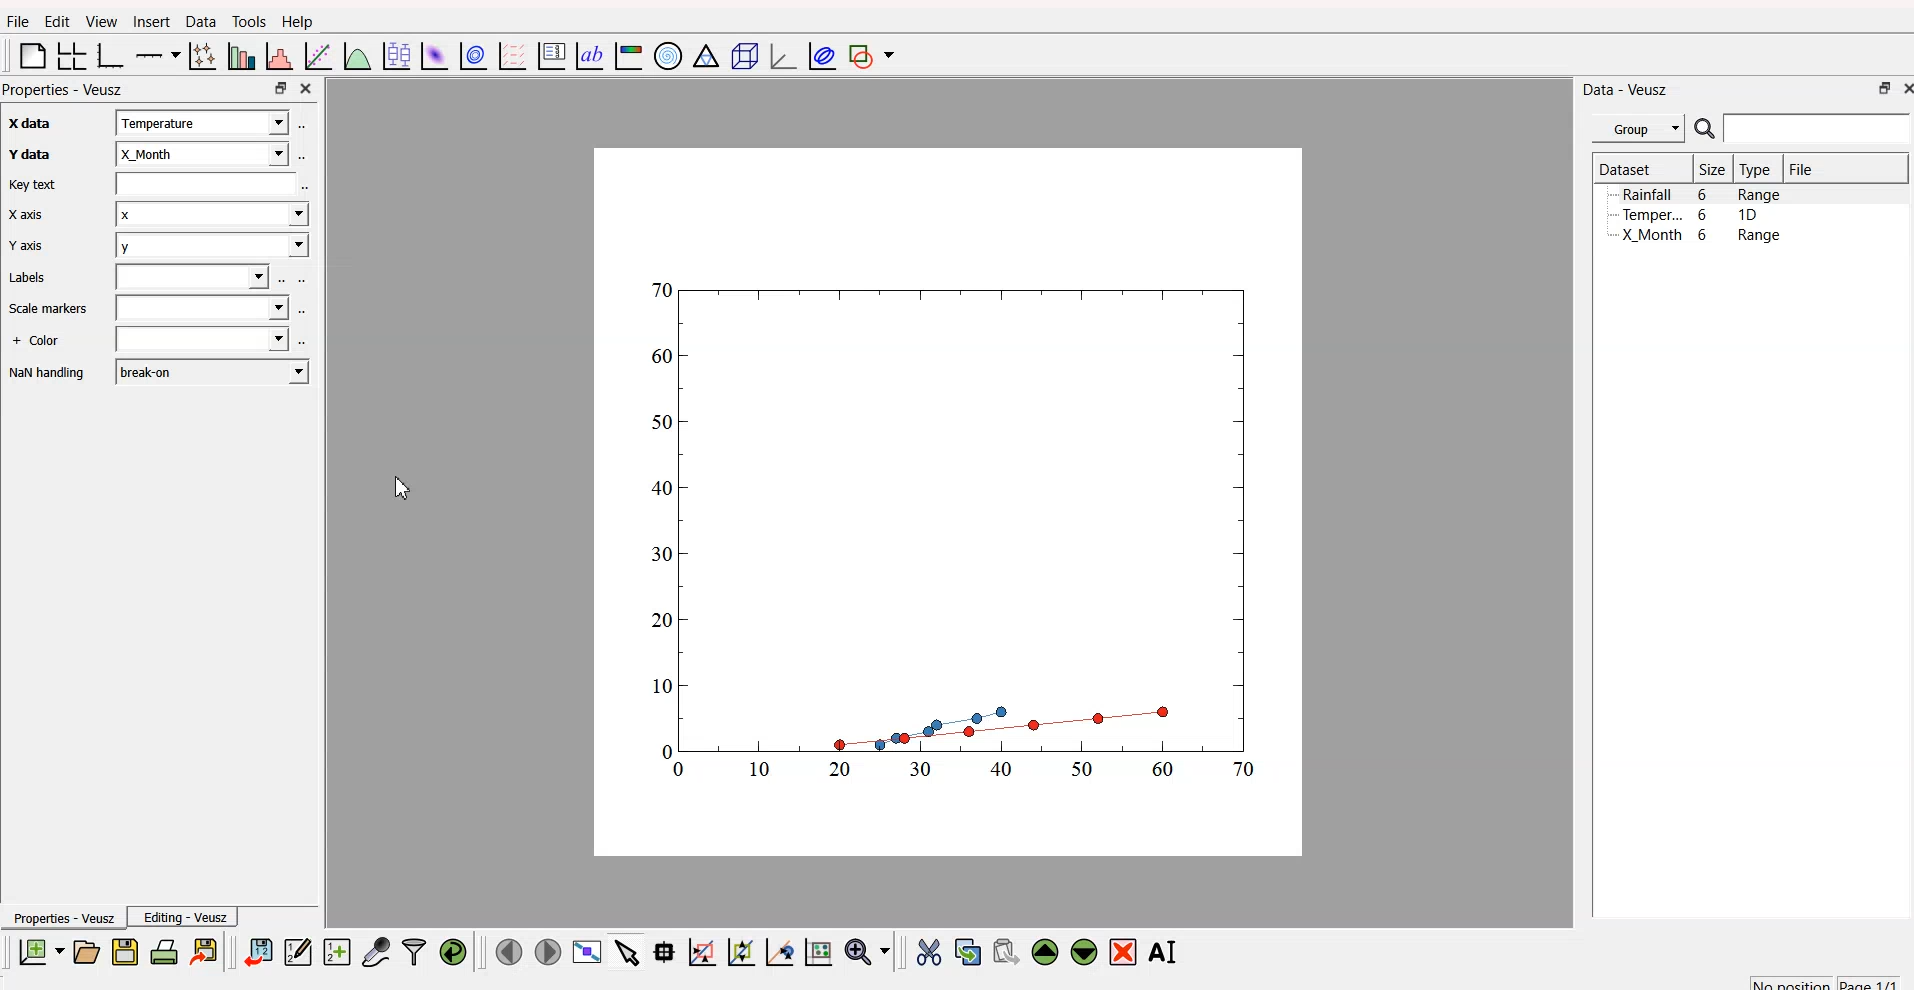 This screenshot has width=1914, height=990. I want to click on View, so click(96, 22).